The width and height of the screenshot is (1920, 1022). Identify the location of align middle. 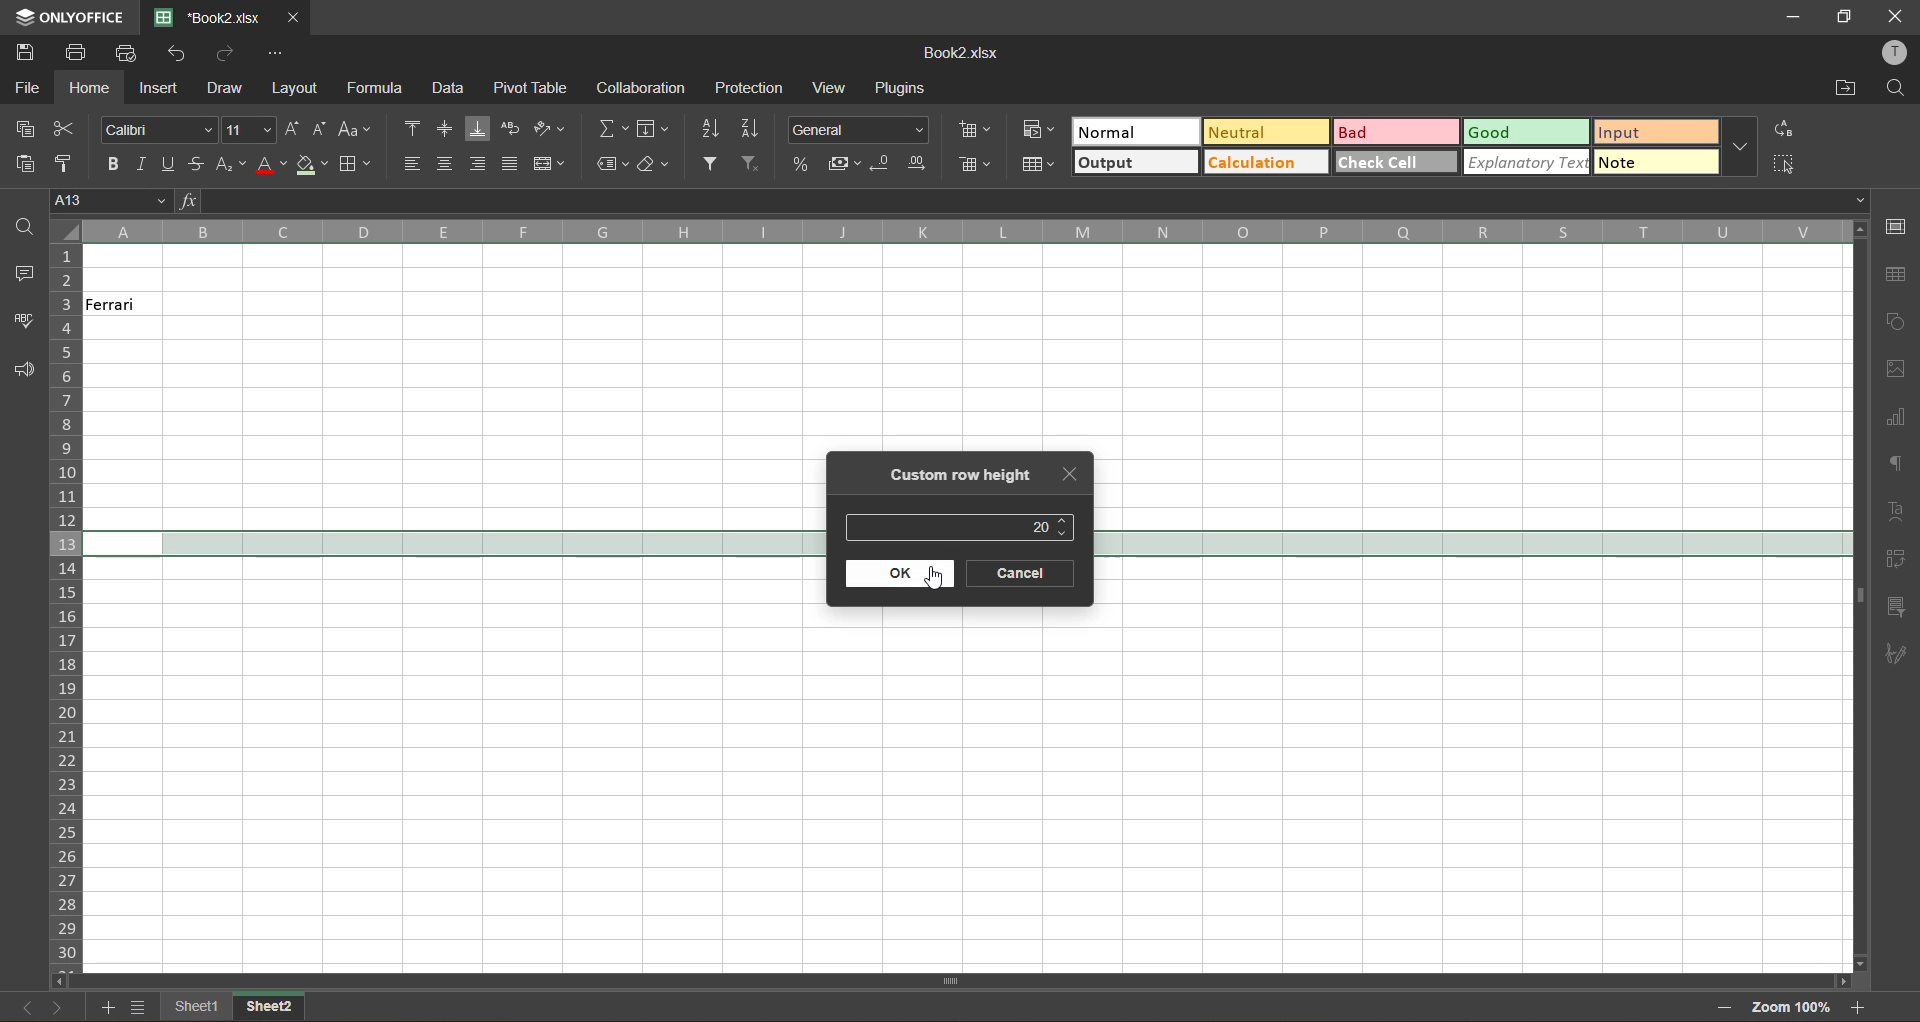
(443, 127).